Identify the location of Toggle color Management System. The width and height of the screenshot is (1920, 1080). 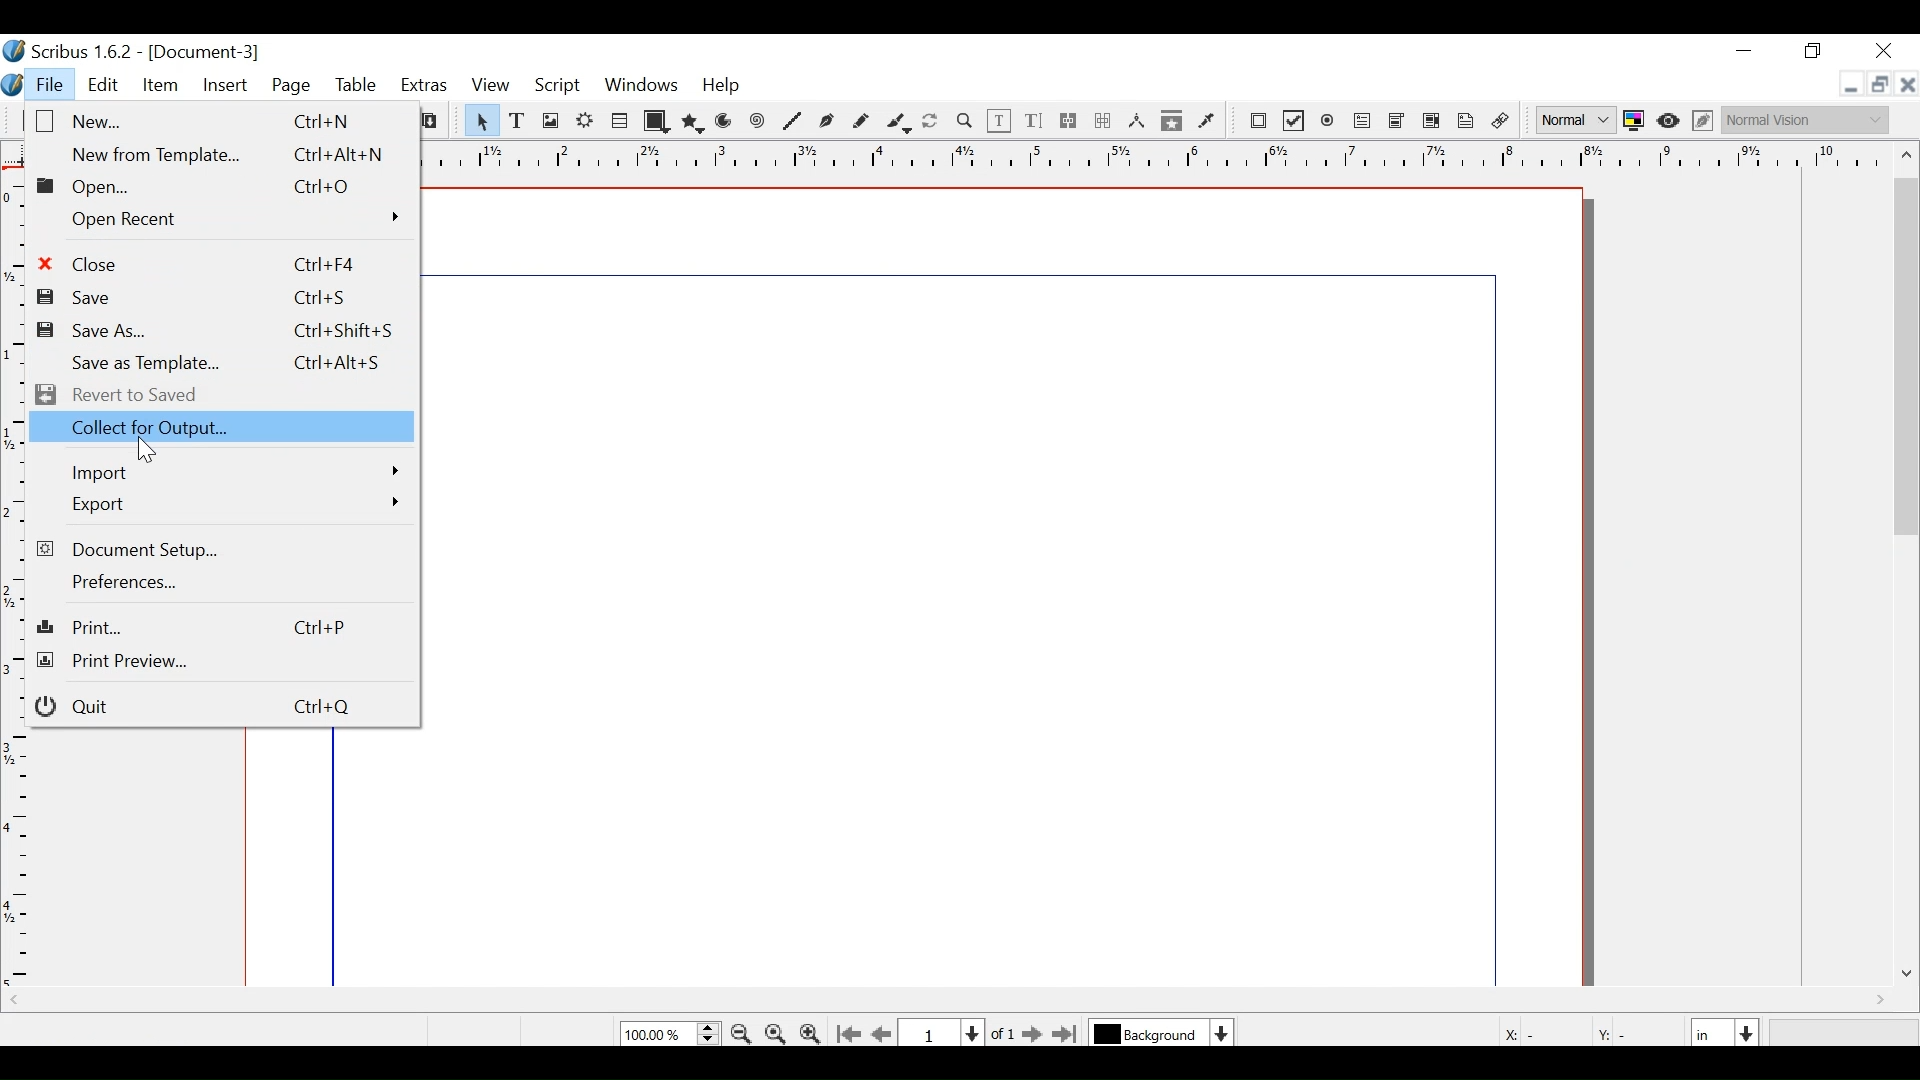
(1634, 122).